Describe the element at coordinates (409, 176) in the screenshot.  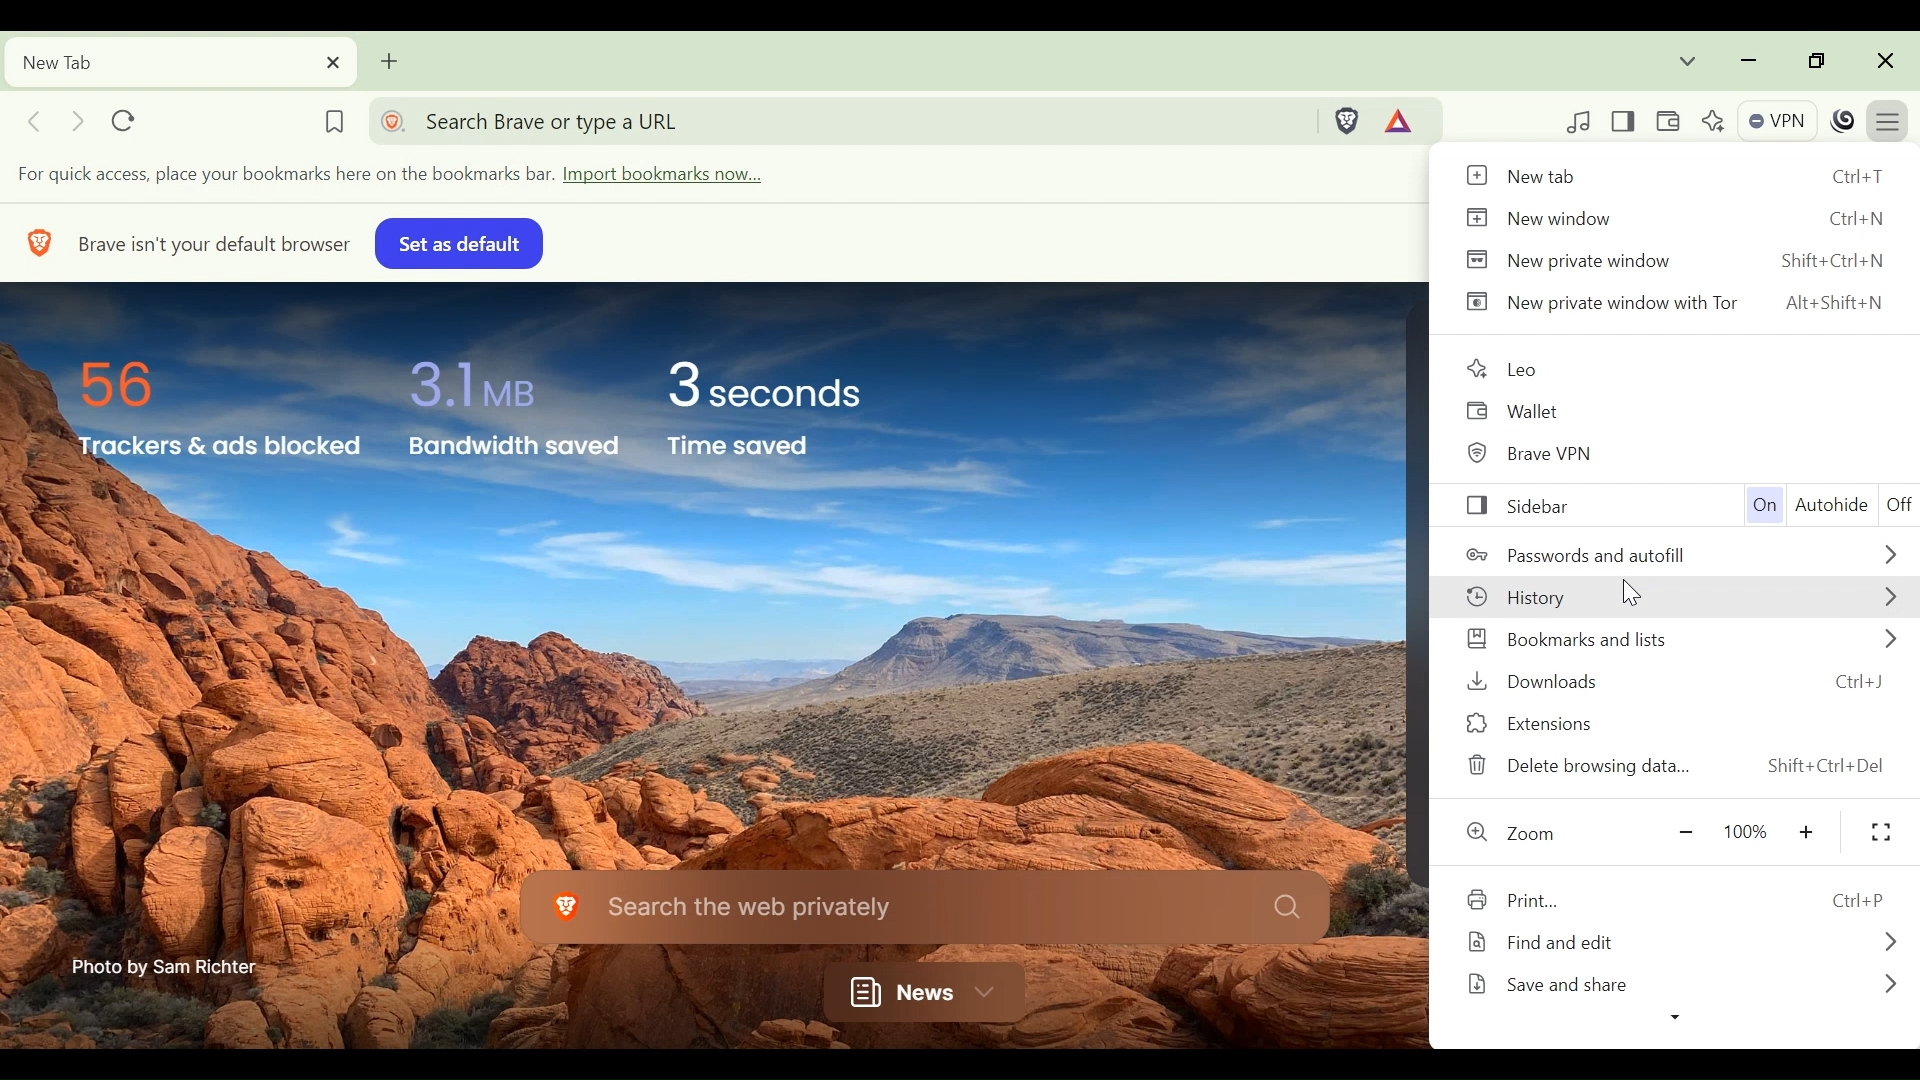
I see `Import bookmarks` at that location.